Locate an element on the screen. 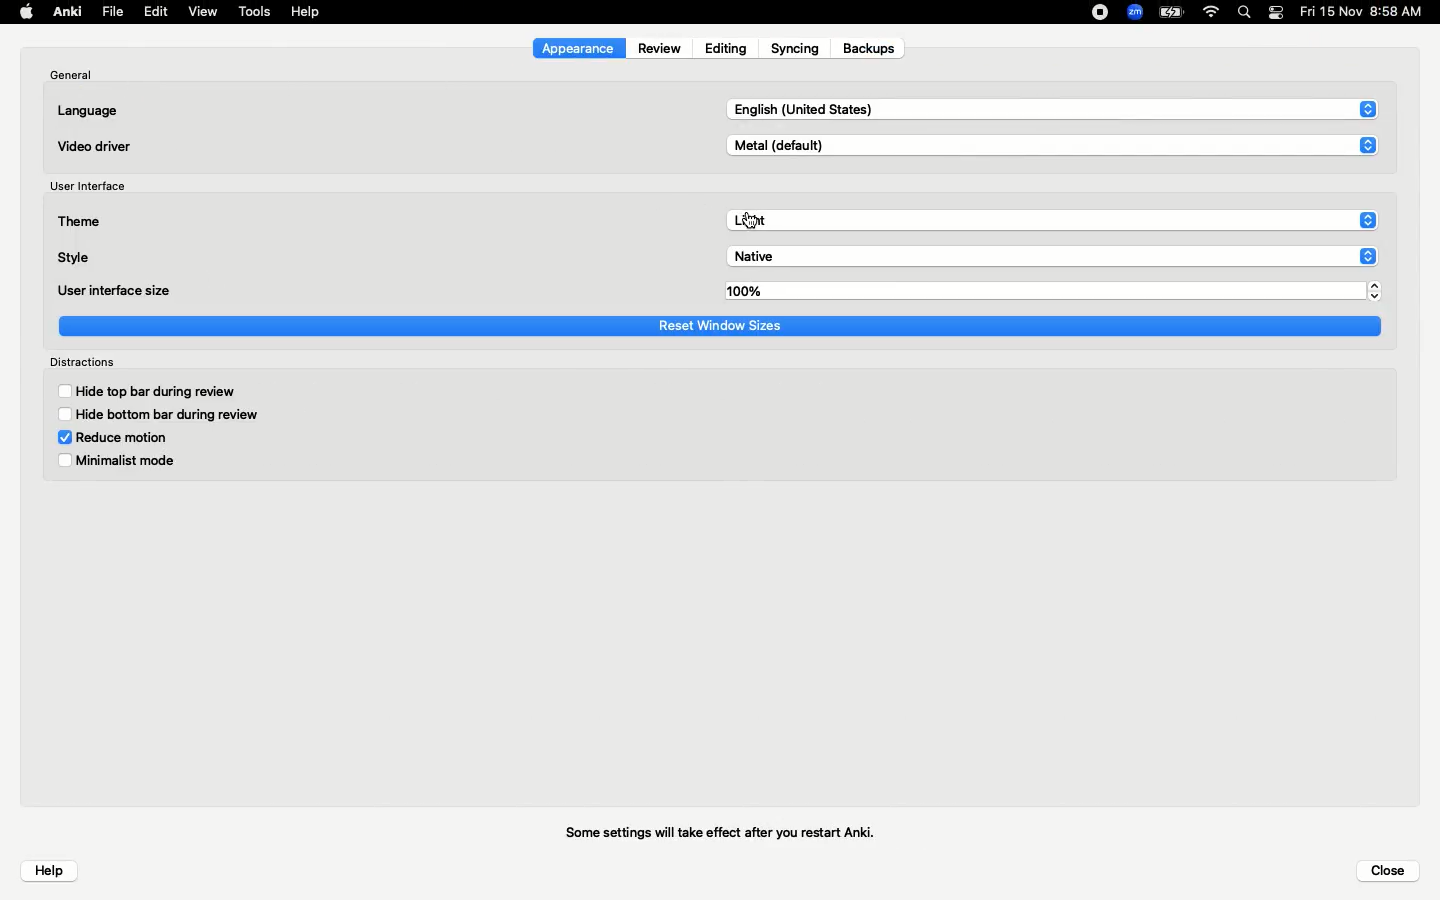 This screenshot has width=1440, height=900. Metal is located at coordinates (1050, 145).